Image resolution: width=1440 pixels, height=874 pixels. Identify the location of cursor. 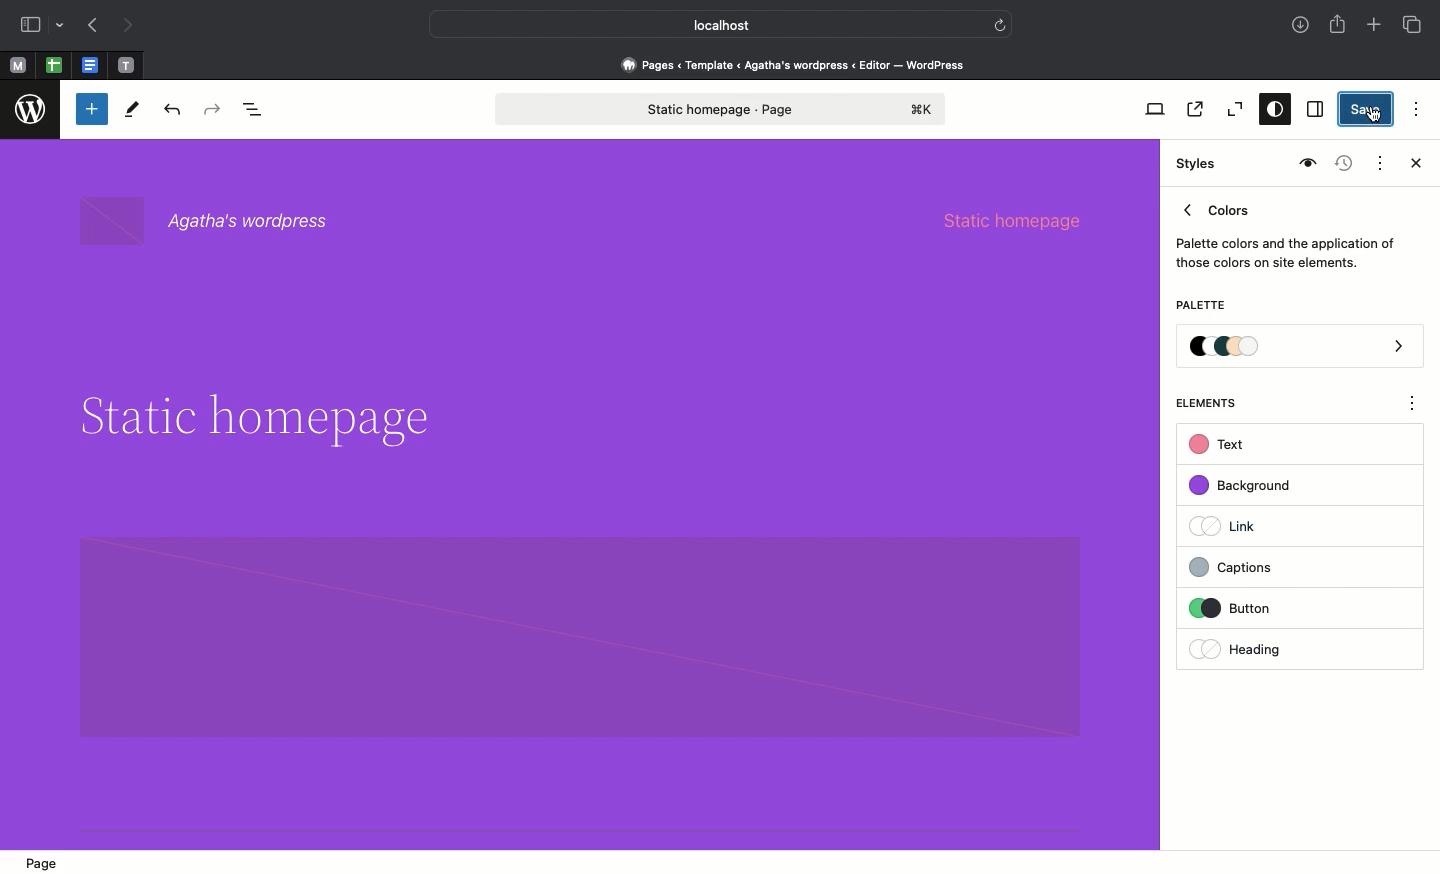
(1375, 114).